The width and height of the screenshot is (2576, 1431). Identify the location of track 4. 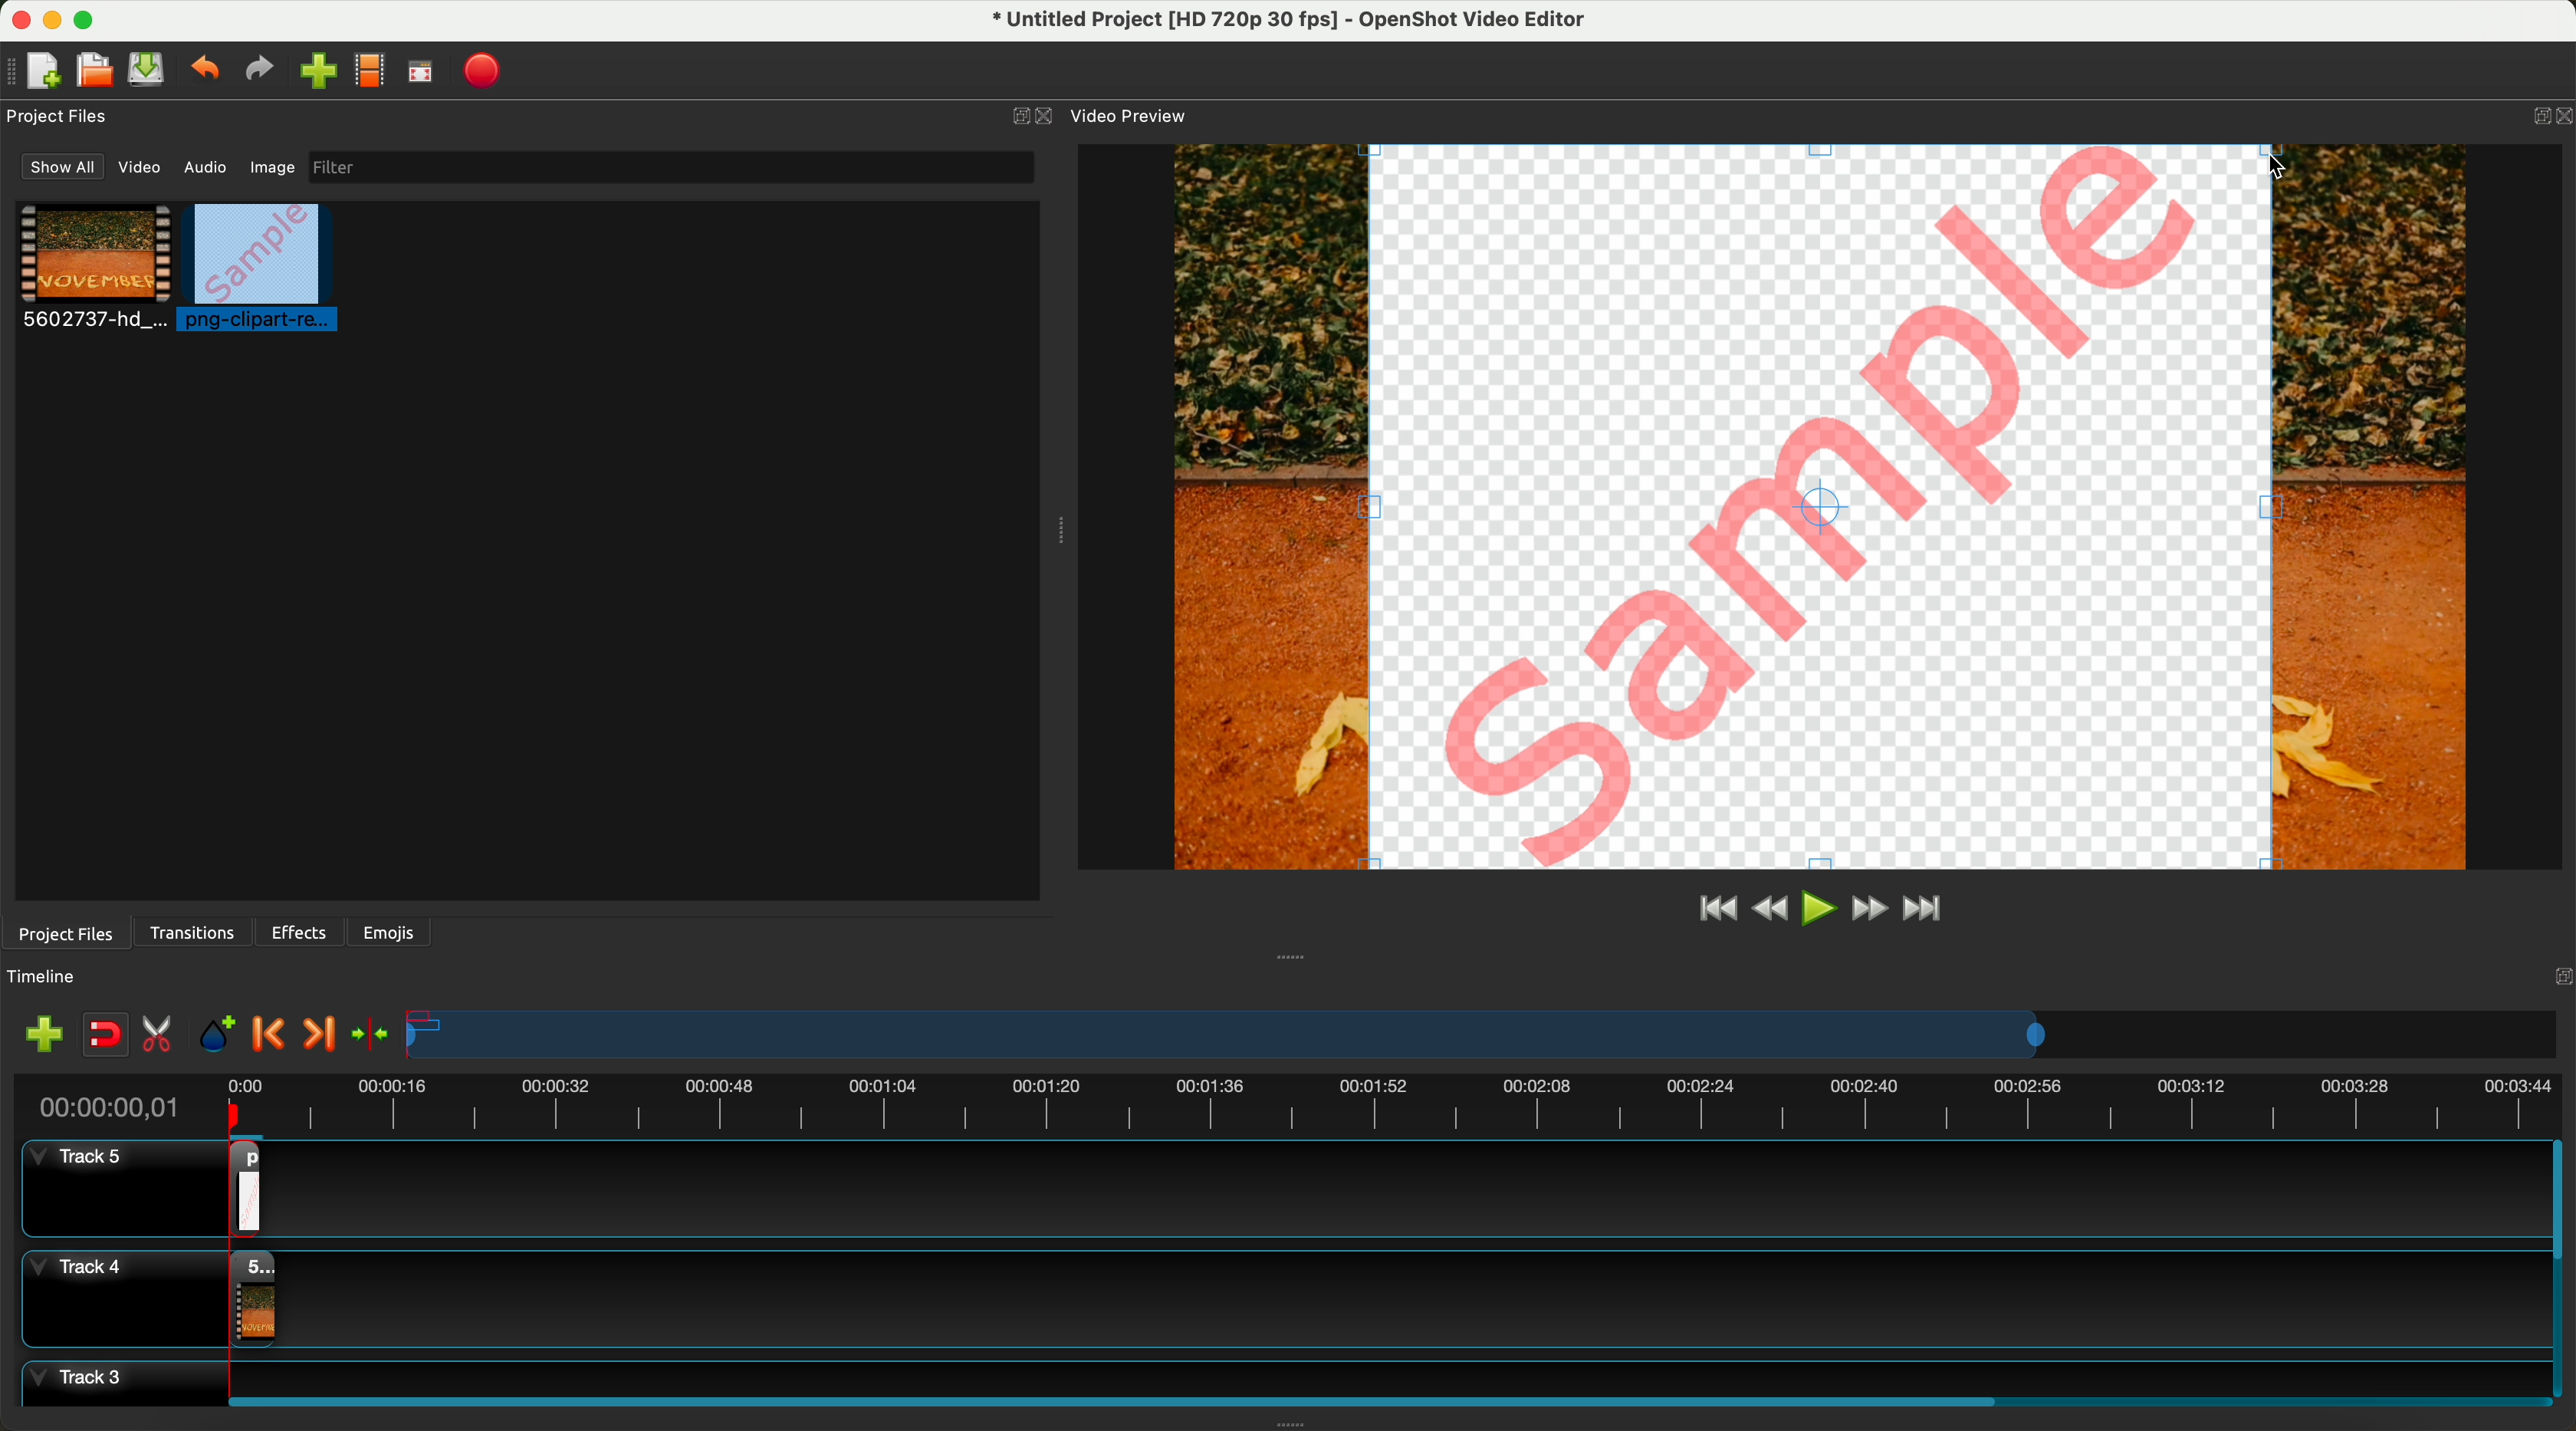
(1272, 1294).